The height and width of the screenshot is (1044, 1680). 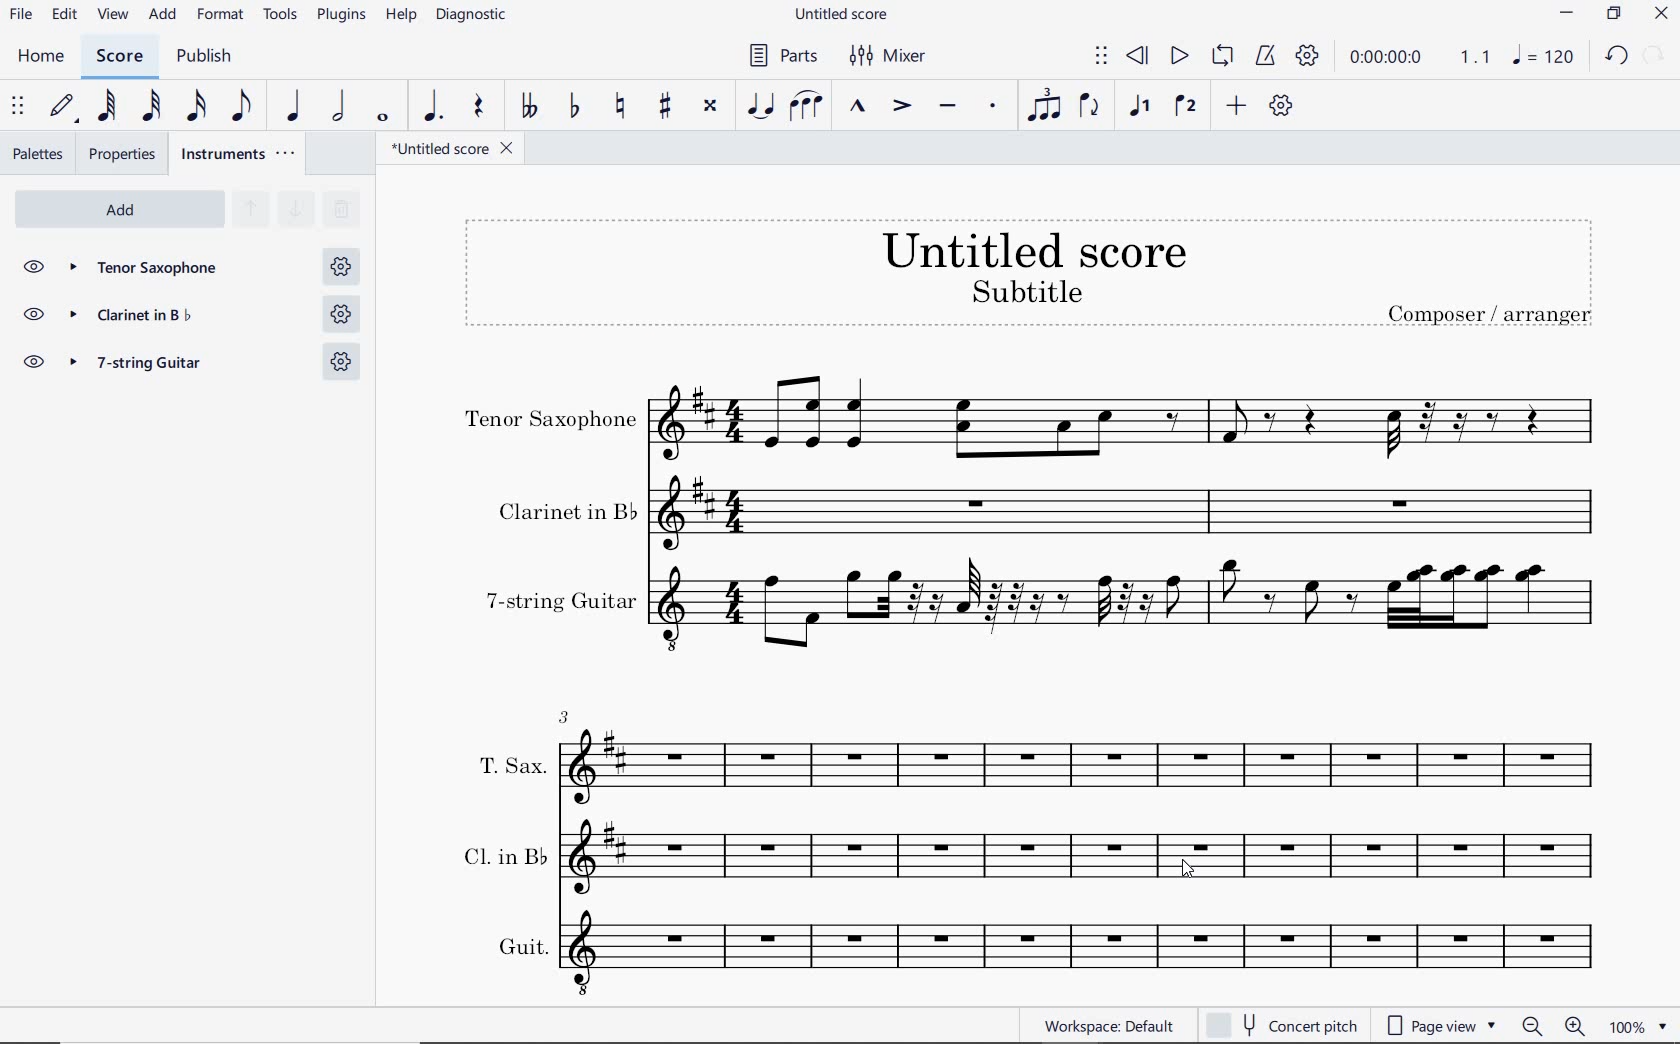 I want to click on REST, so click(x=478, y=108).